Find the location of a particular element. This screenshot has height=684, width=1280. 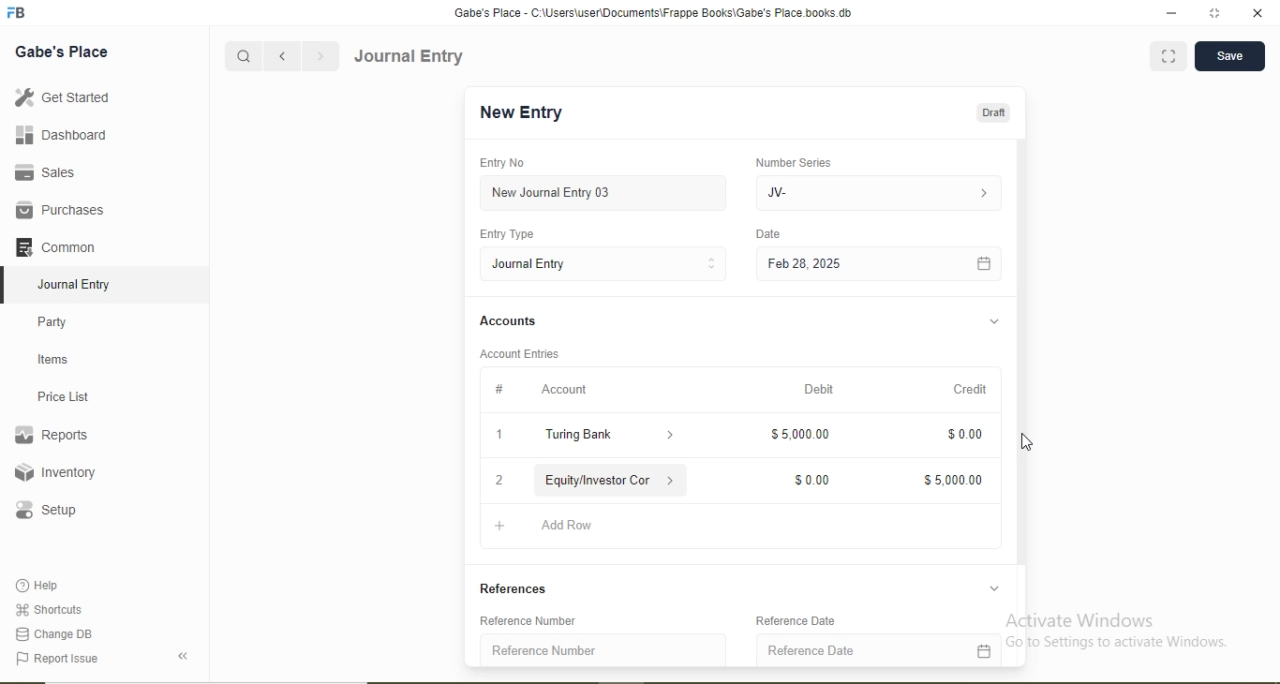

Save is located at coordinates (1229, 54).